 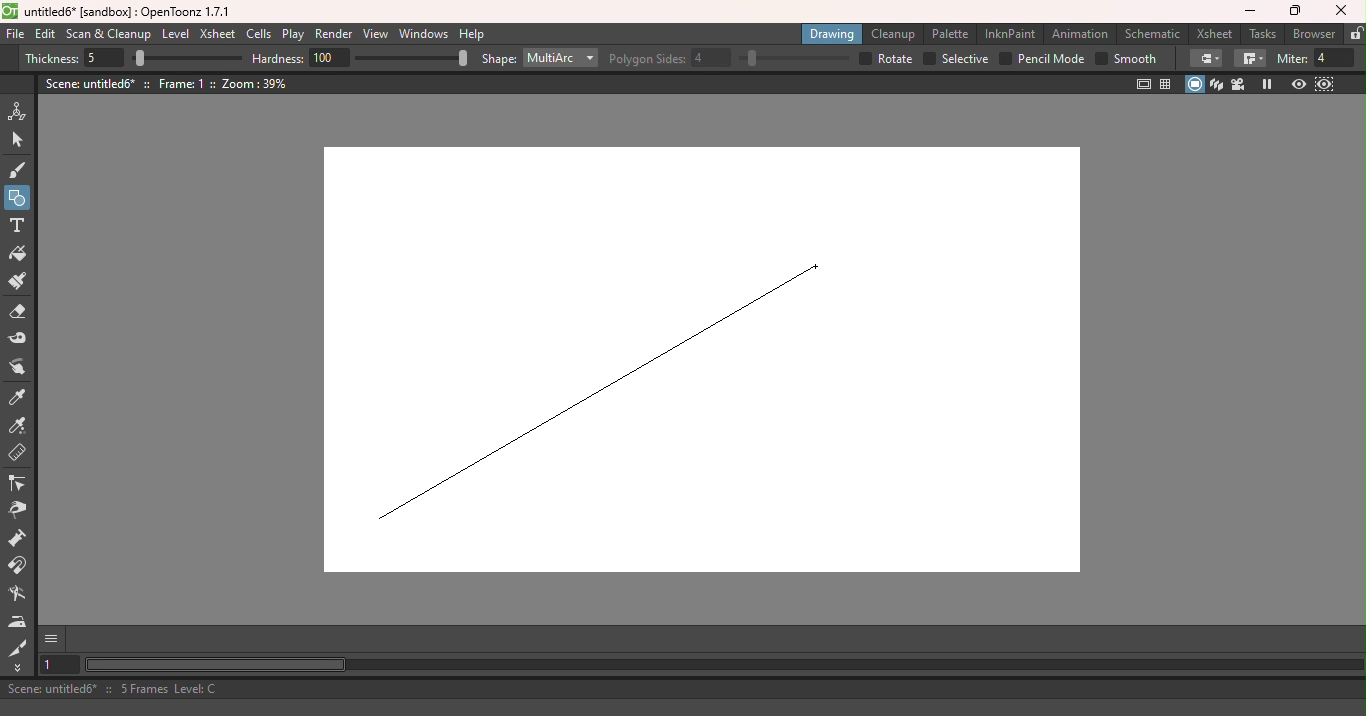 What do you see at coordinates (561, 59) in the screenshot?
I see `Multiarc` at bounding box center [561, 59].